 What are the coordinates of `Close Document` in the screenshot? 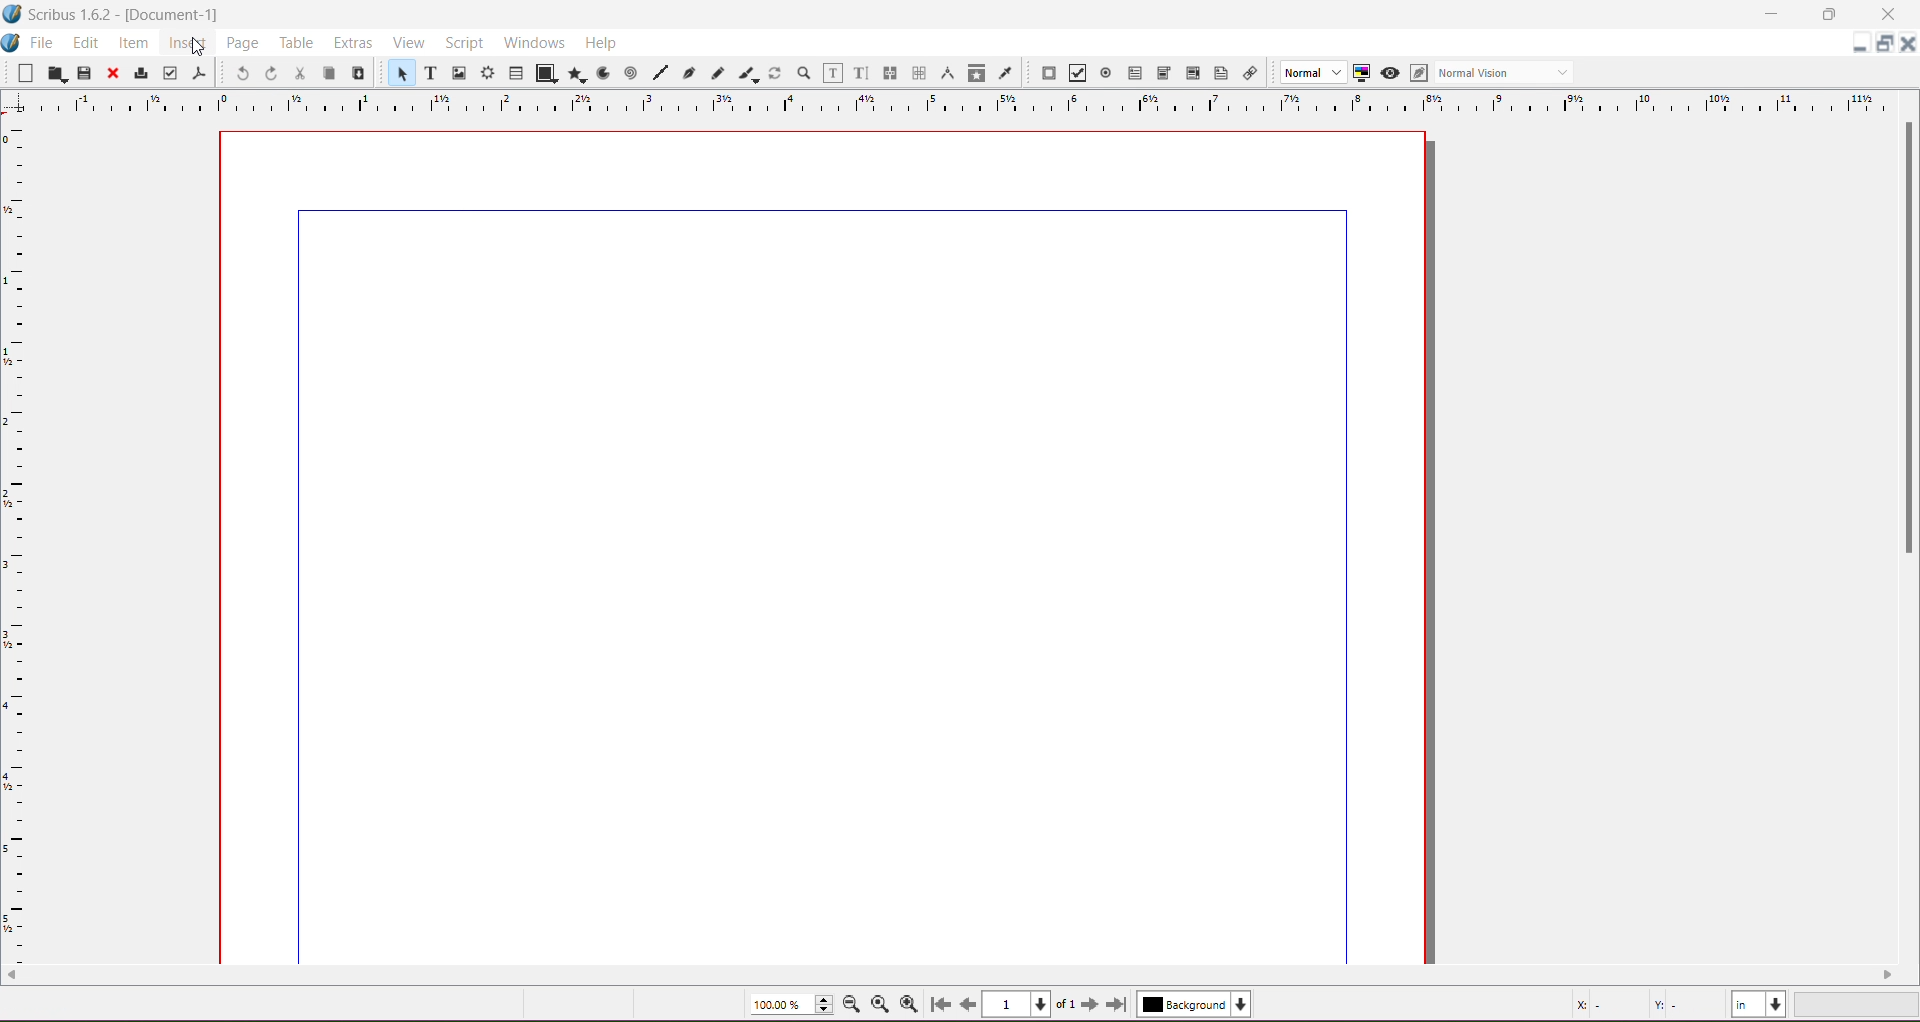 It's located at (1908, 44).